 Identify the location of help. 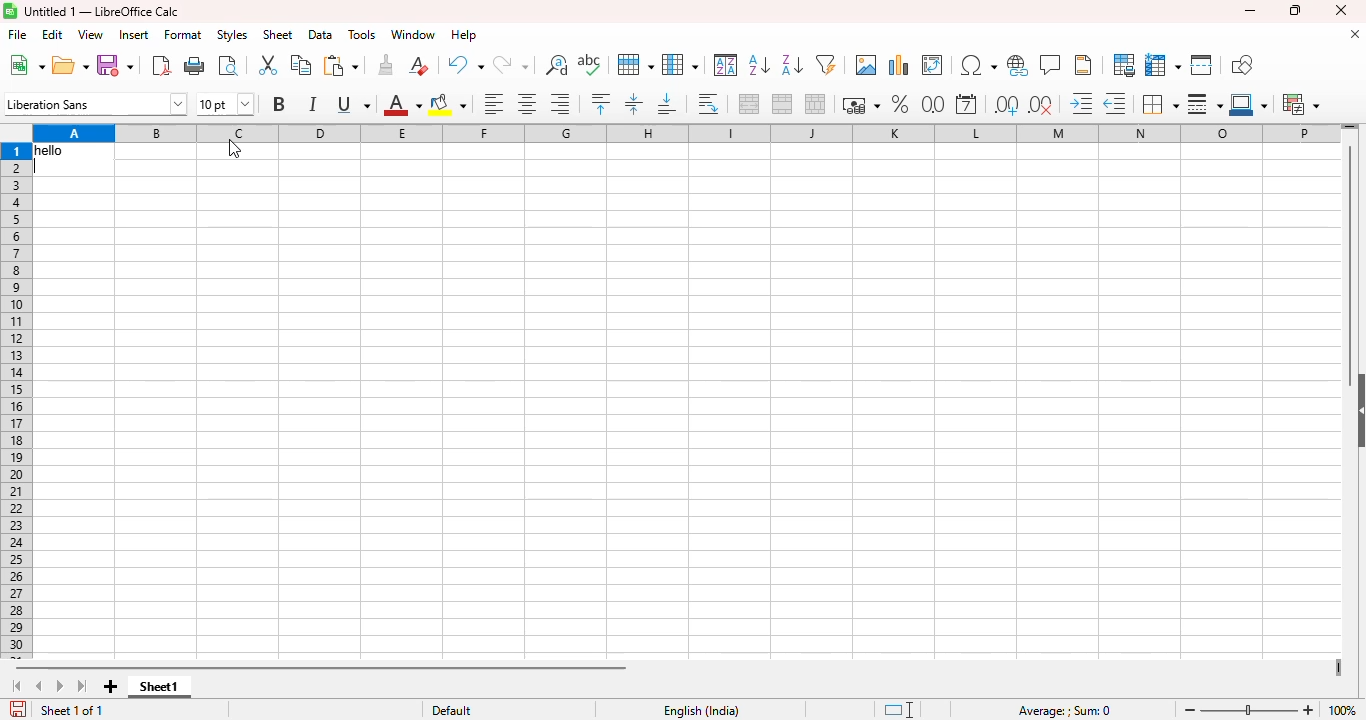
(464, 35).